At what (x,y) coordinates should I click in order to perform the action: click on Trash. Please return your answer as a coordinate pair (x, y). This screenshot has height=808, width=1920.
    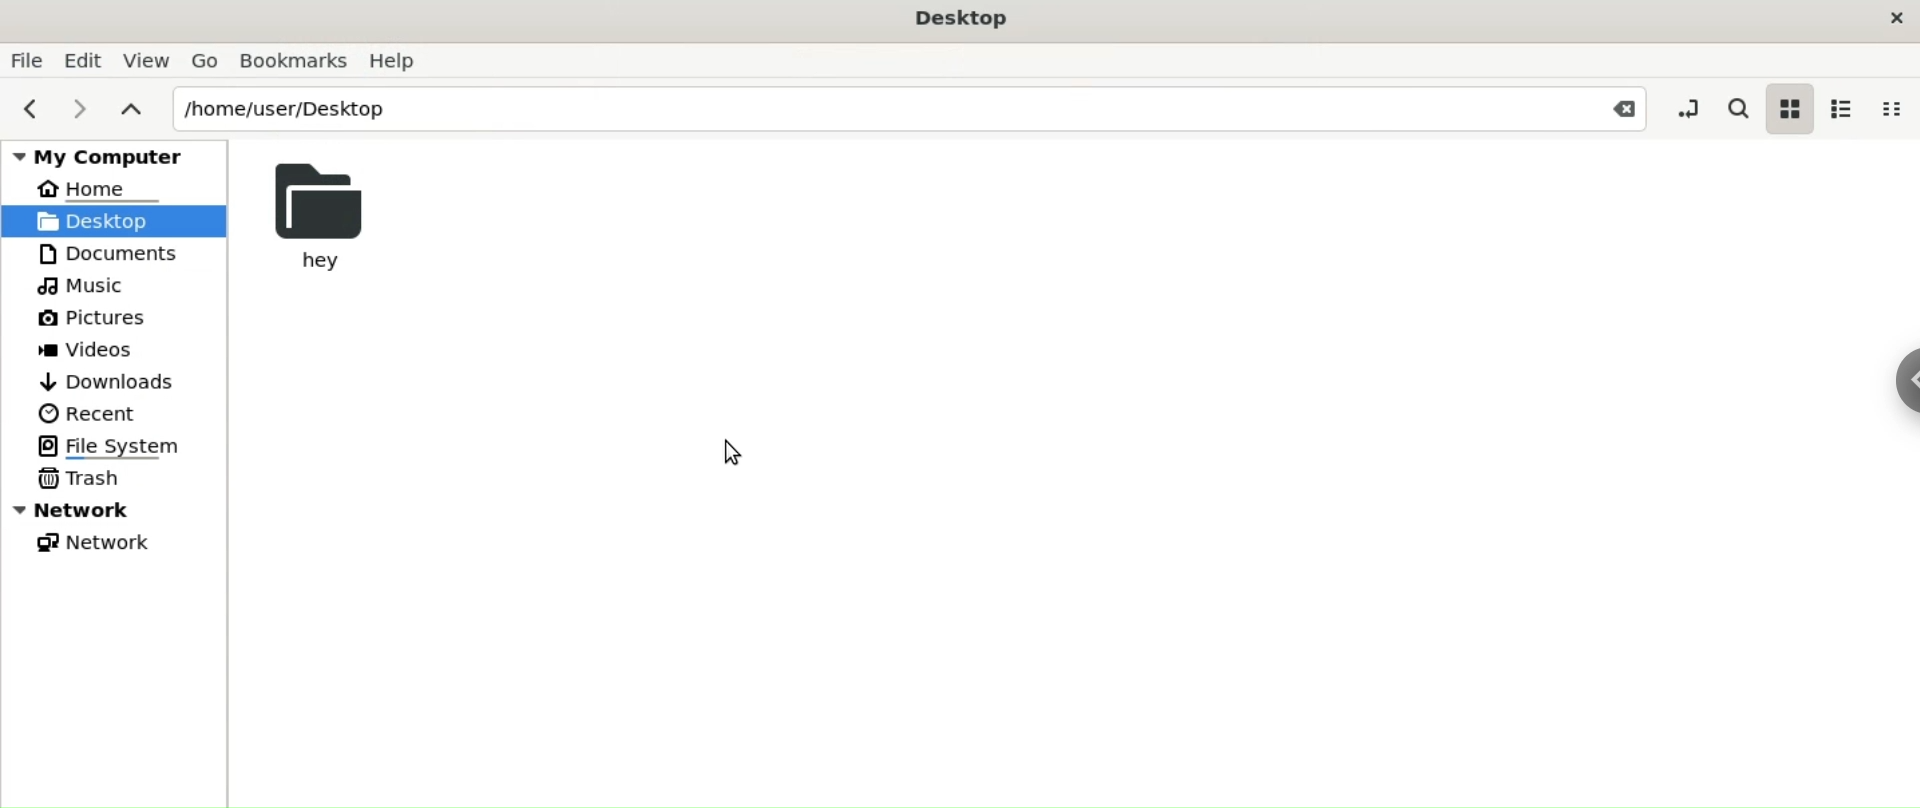
    Looking at the image, I should click on (80, 478).